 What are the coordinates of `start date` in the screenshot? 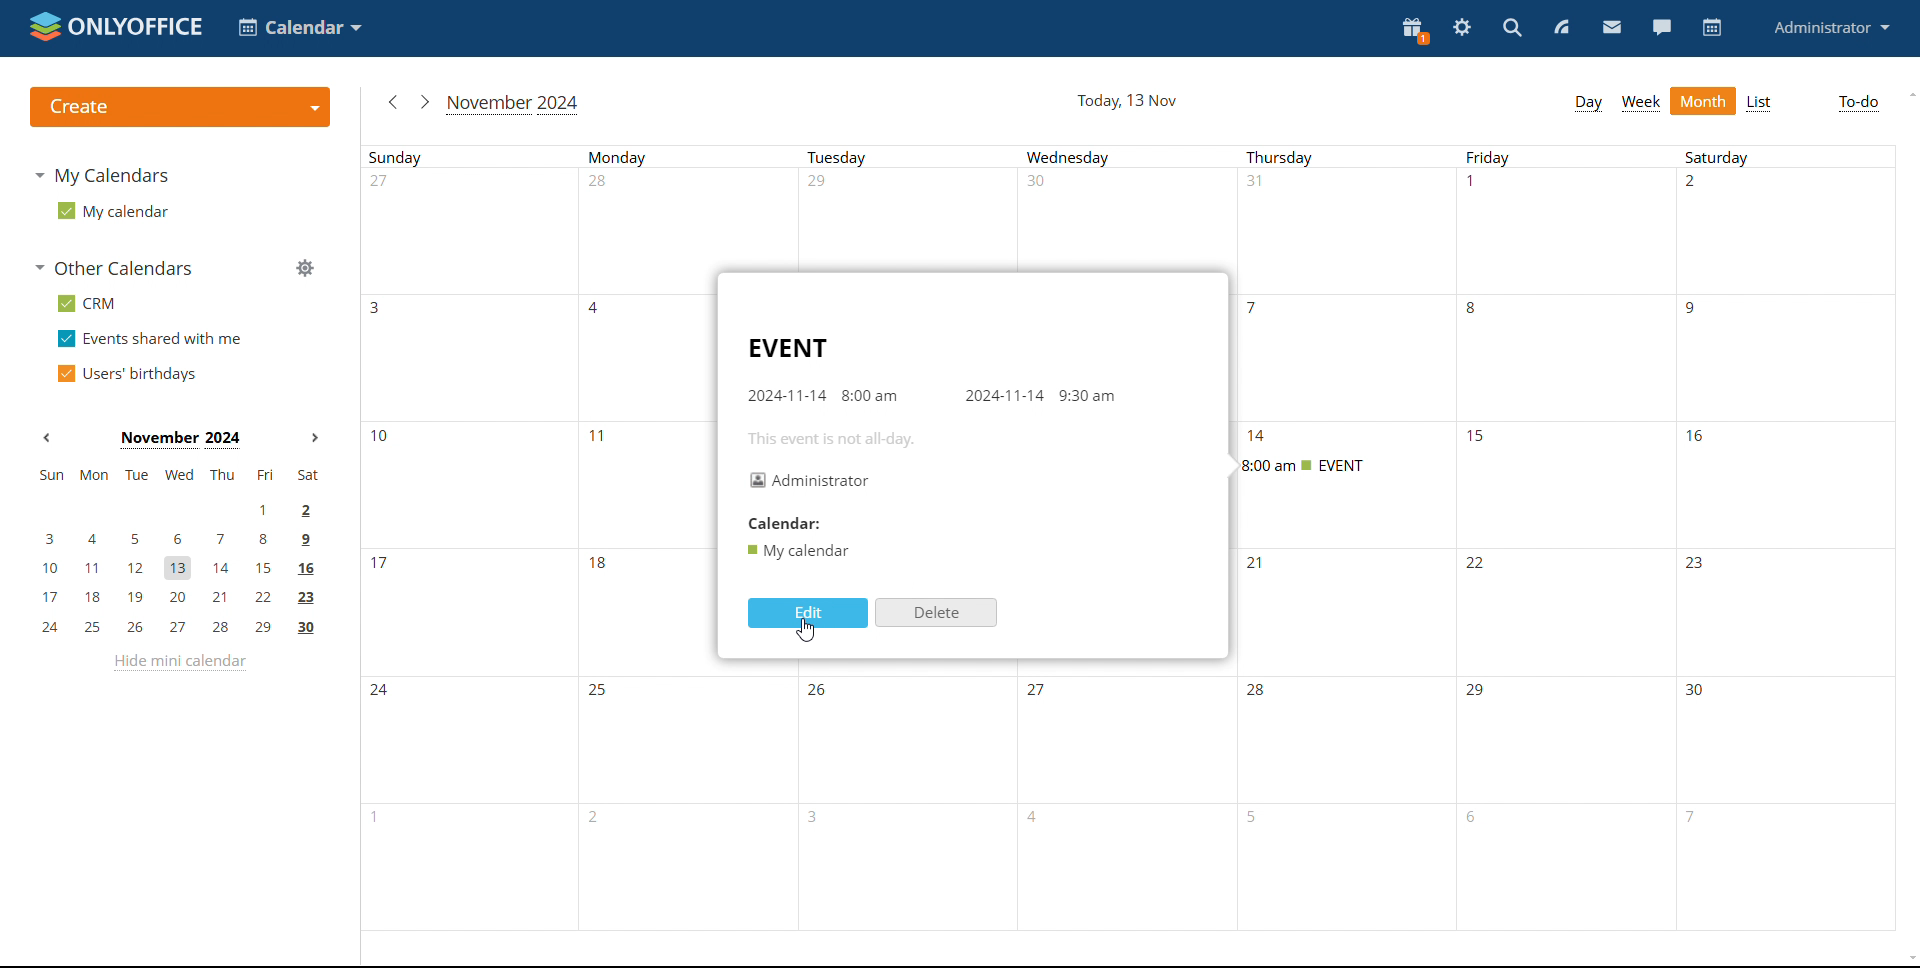 It's located at (786, 395).